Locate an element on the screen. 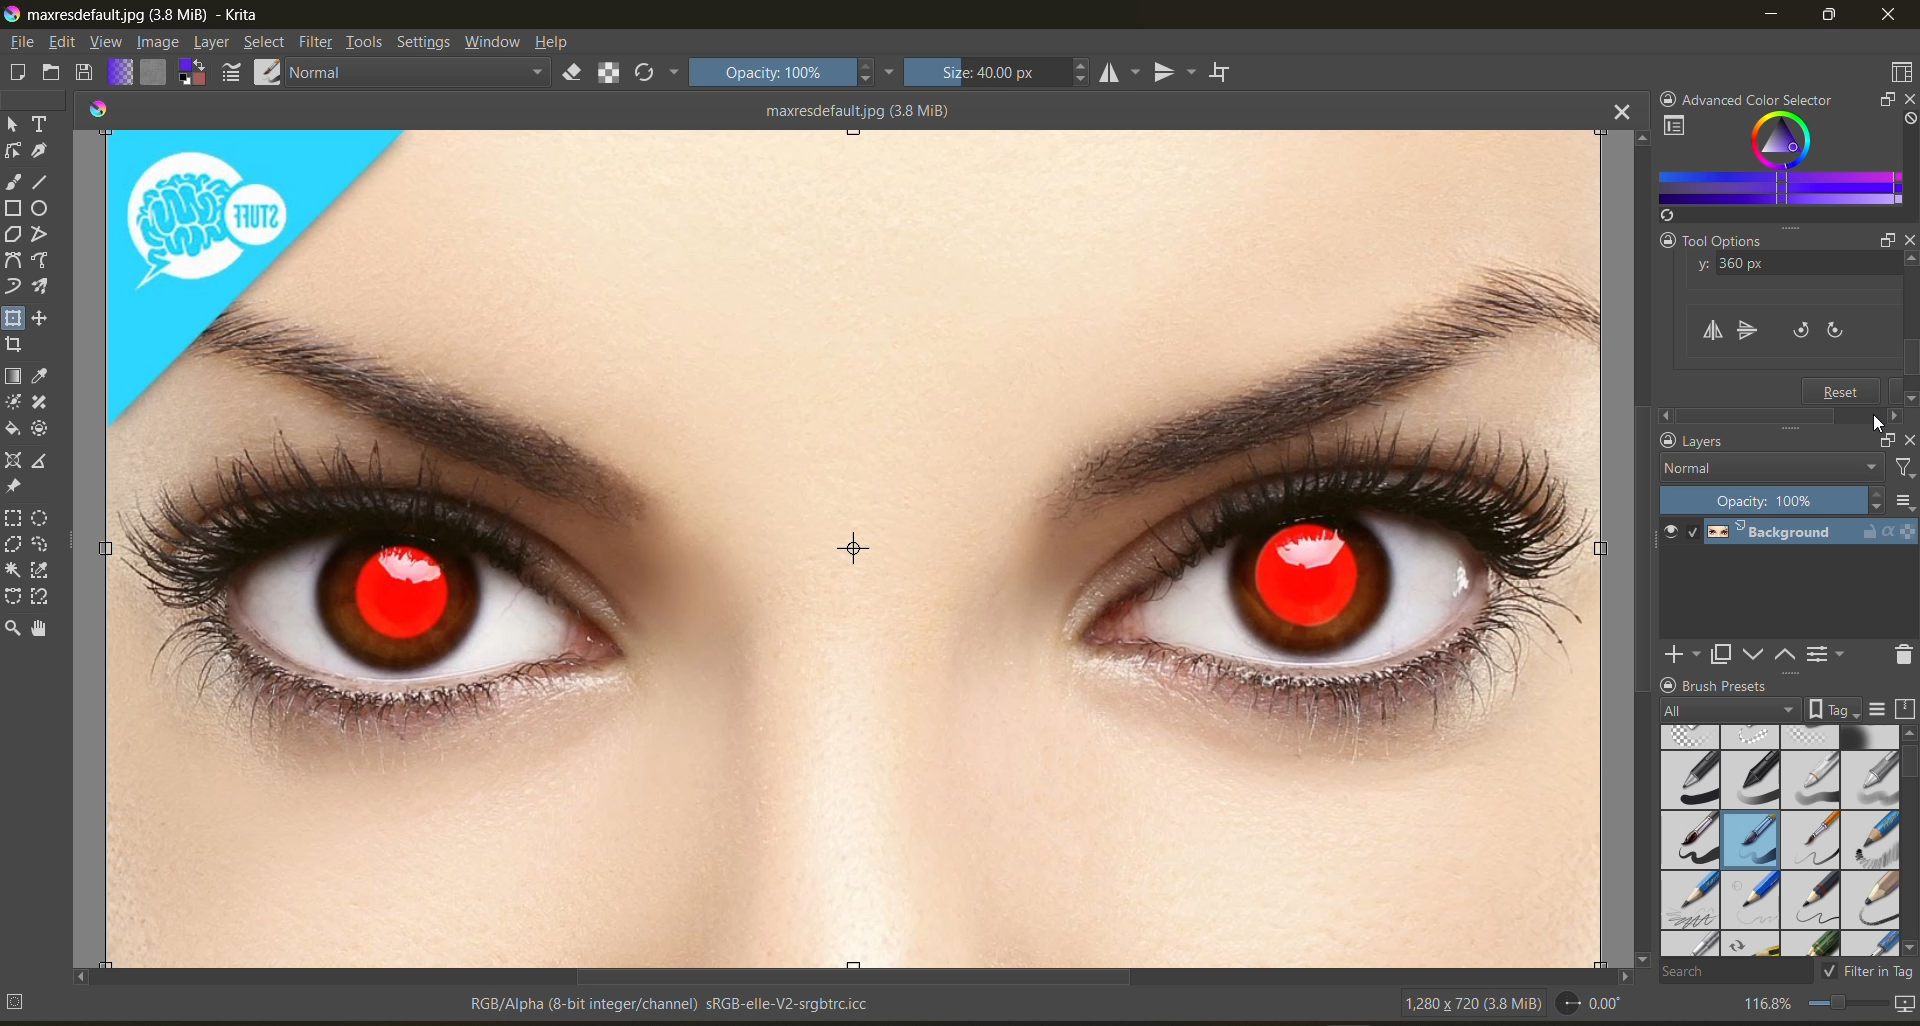 The image size is (1920, 1026). lock docker is located at coordinates (1665, 95).